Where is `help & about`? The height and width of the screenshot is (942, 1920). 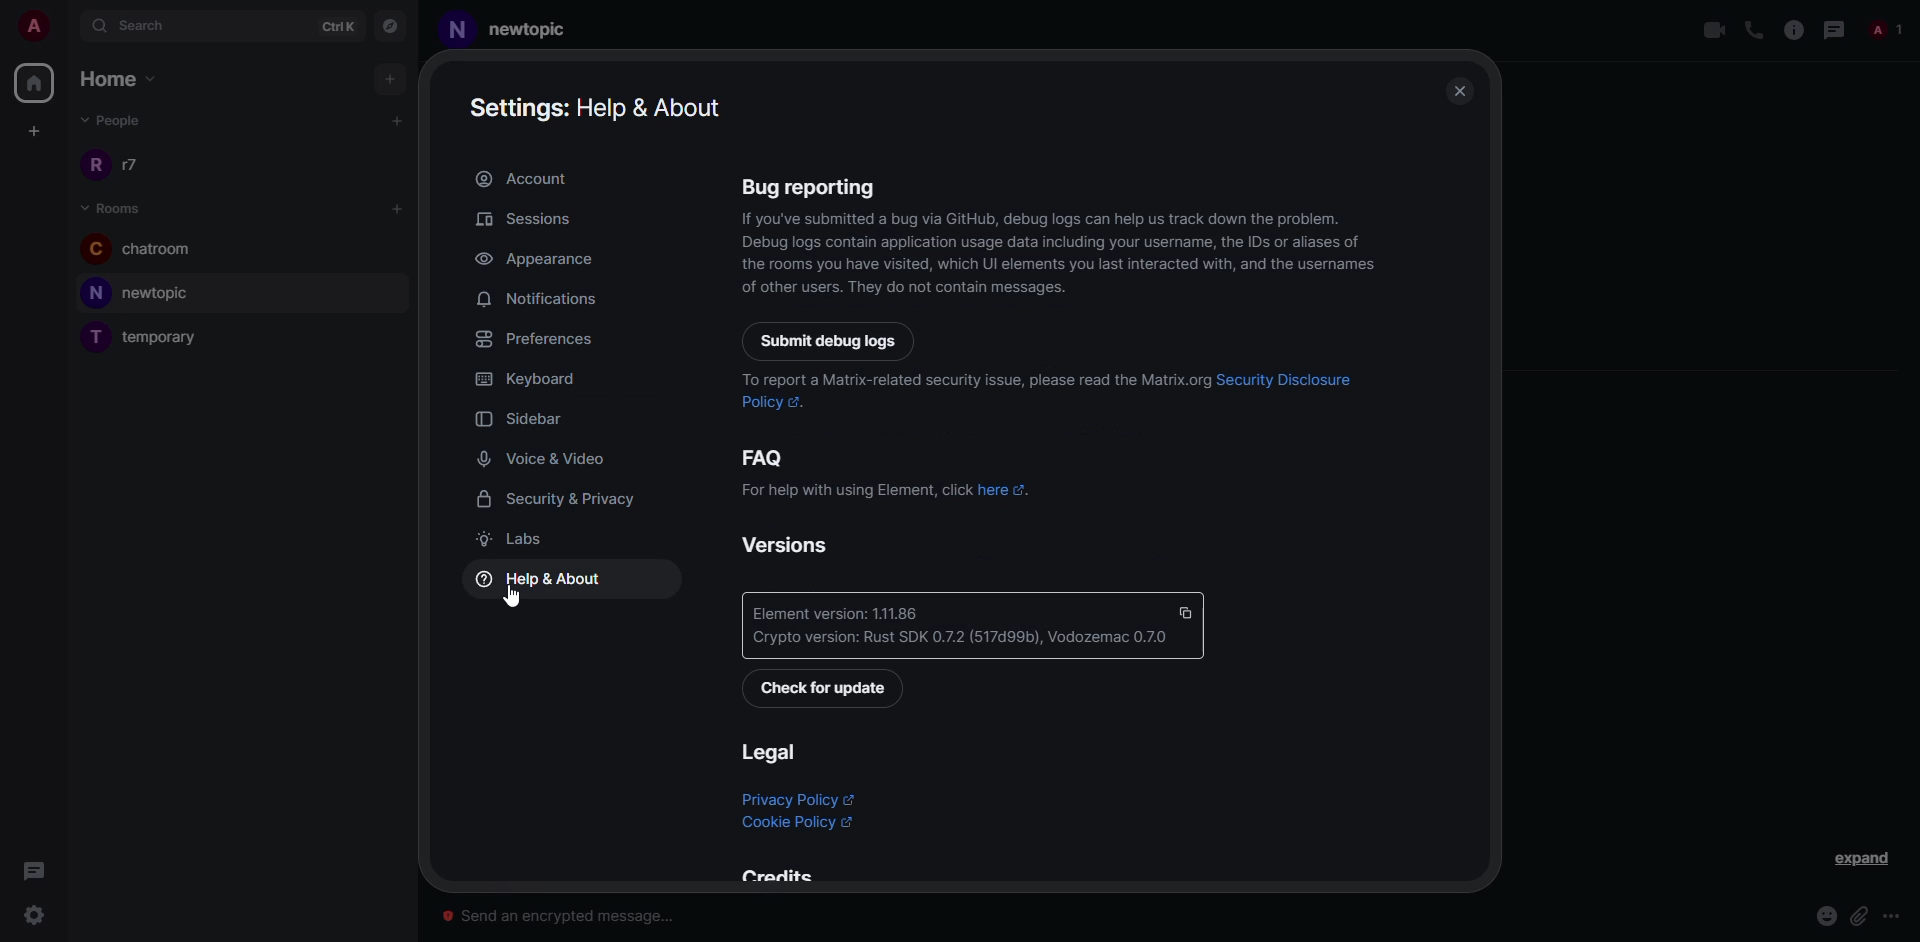 help & about is located at coordinates (615, 110).